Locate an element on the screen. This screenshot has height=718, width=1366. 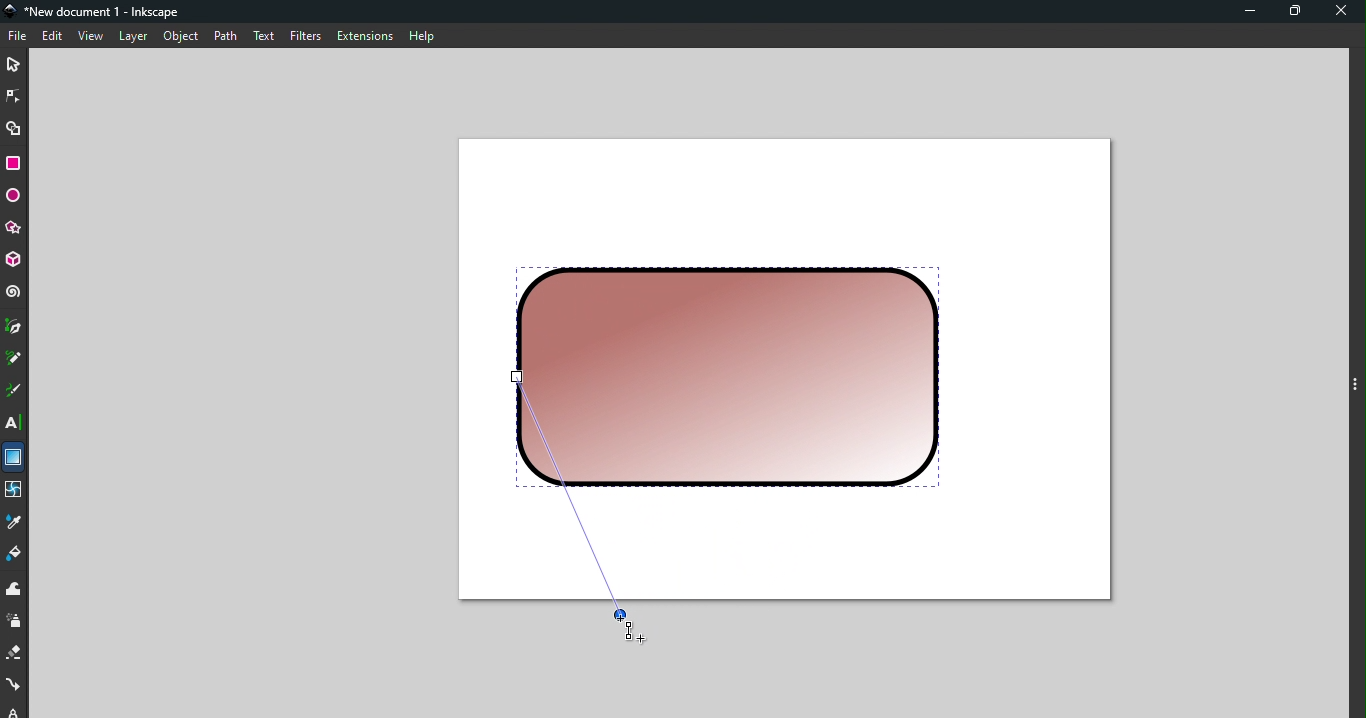
Close is located at coordinates (1343, 13).